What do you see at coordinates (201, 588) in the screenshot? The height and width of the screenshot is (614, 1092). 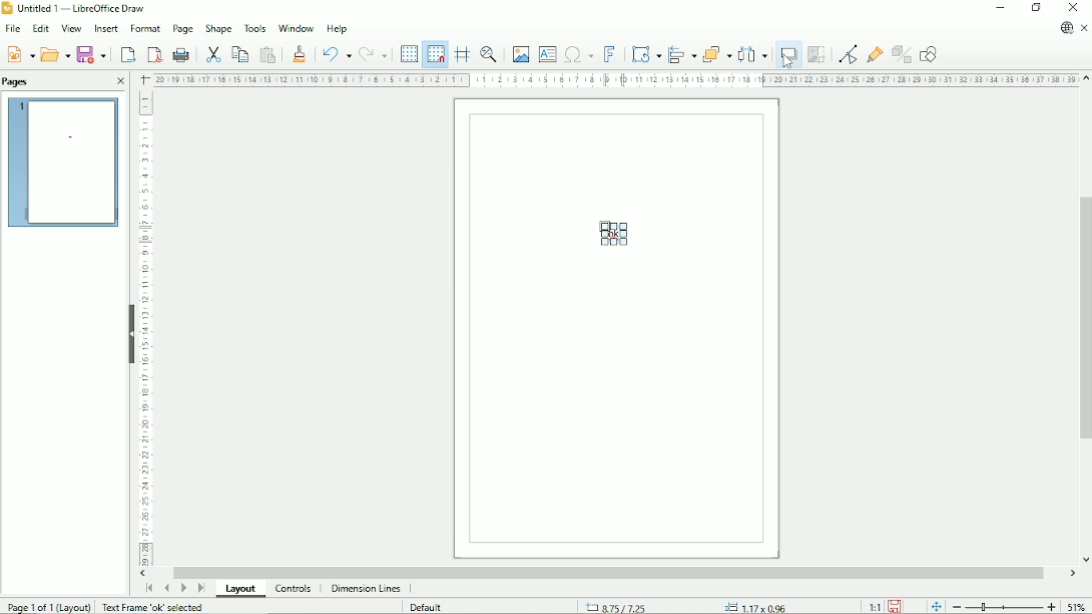 I see `Scroll to last page` at bounding box center [201, 588].